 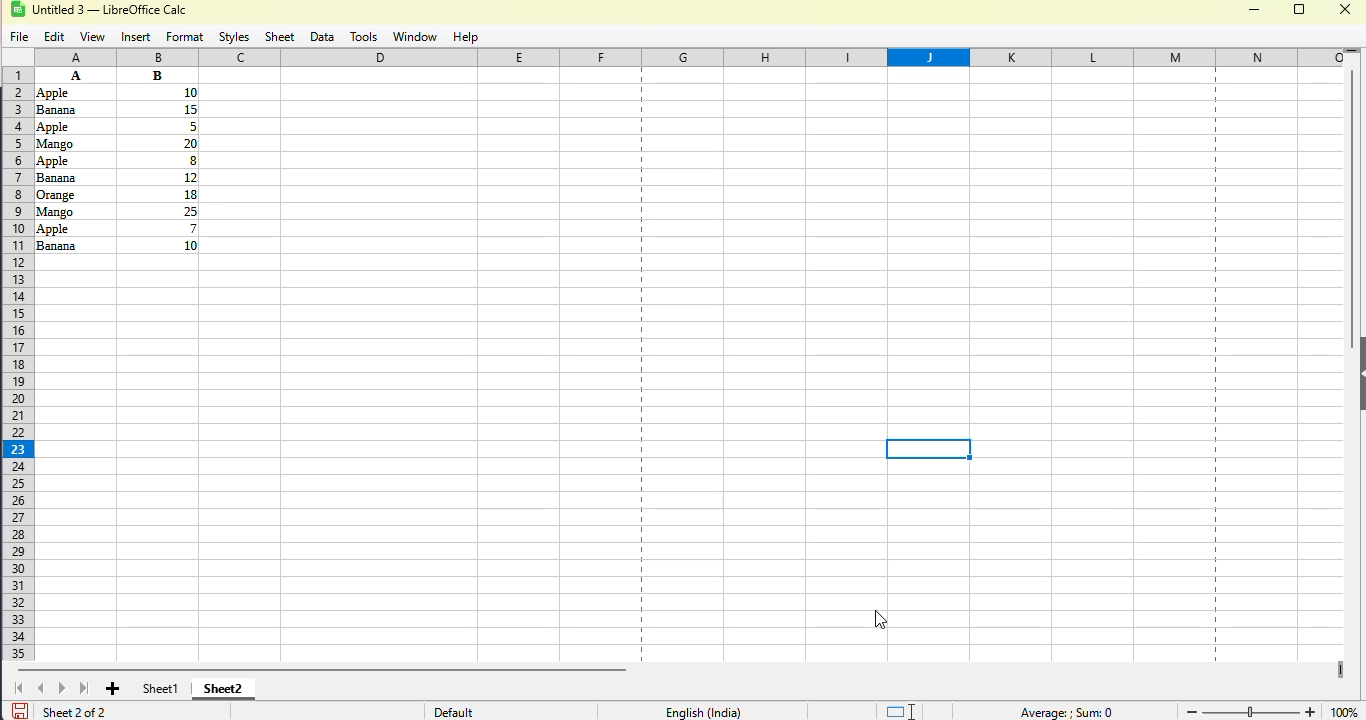 I want to click on show, so click(x=1357, y=373).